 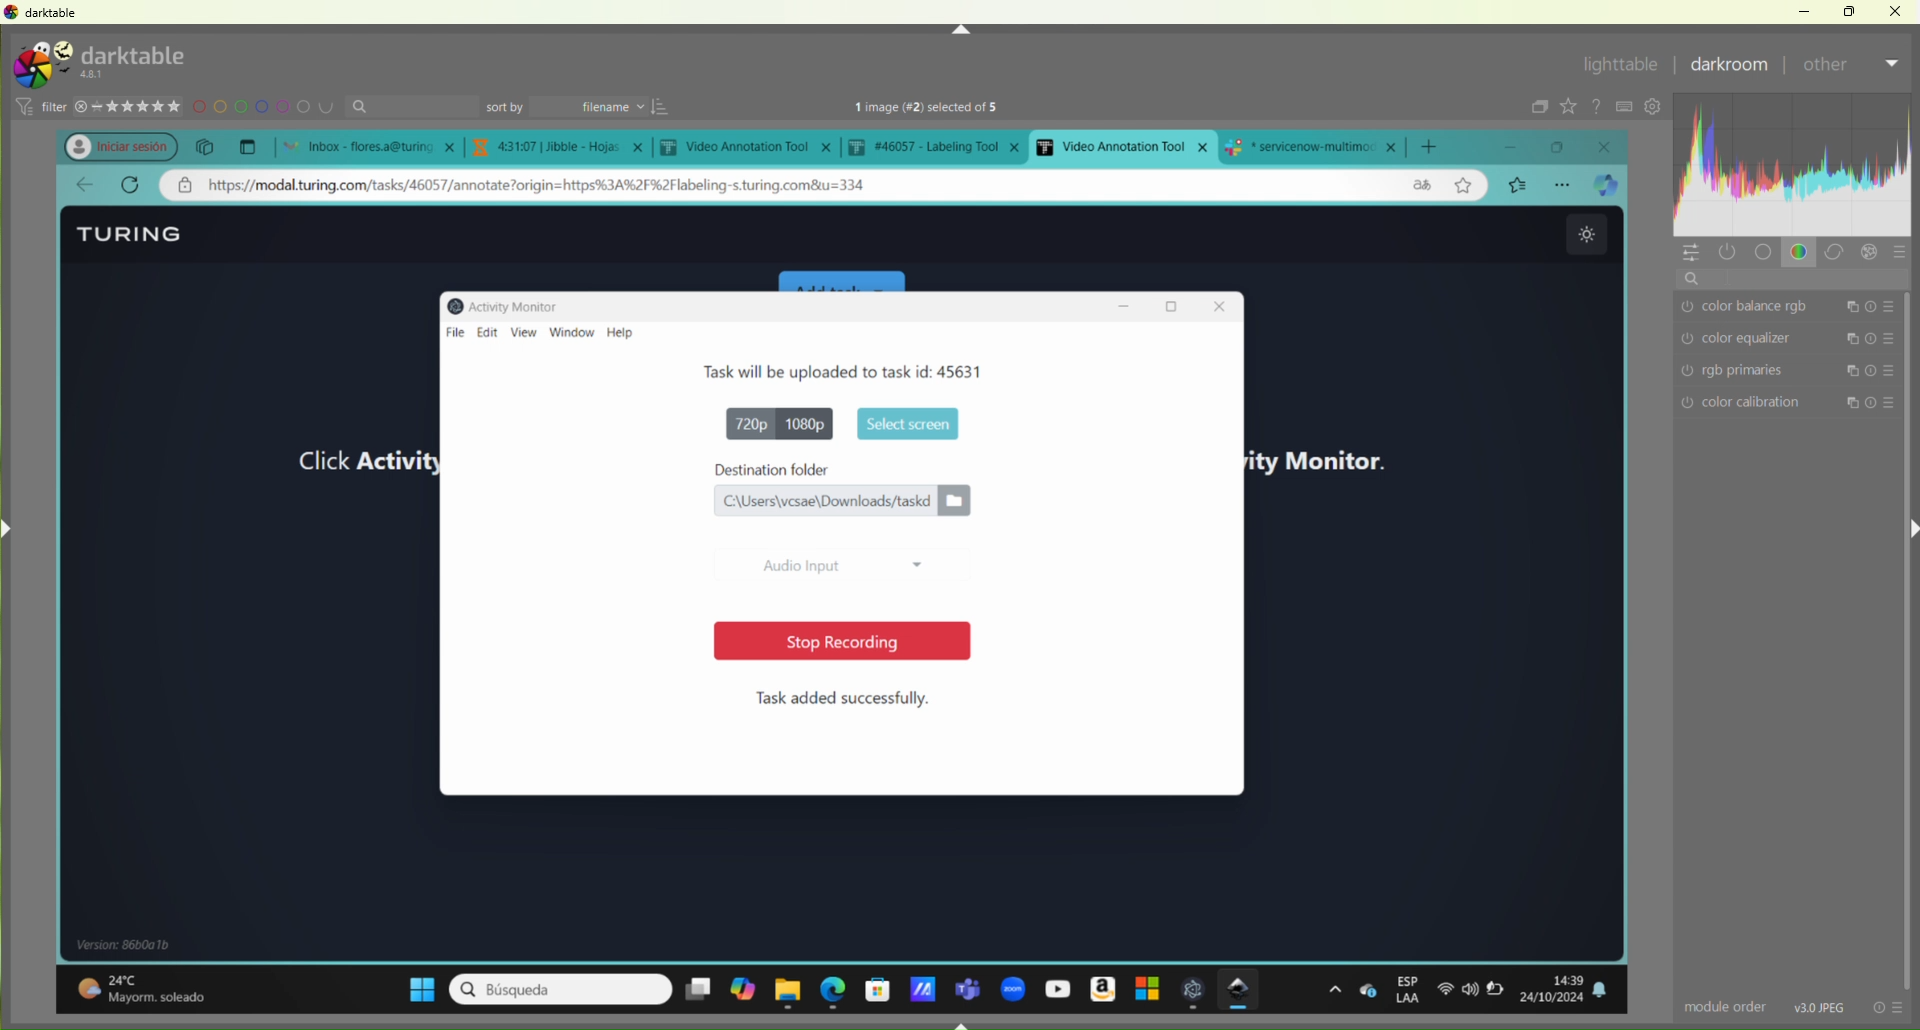 I want to click on wifi, so click(x=1442, y=994).